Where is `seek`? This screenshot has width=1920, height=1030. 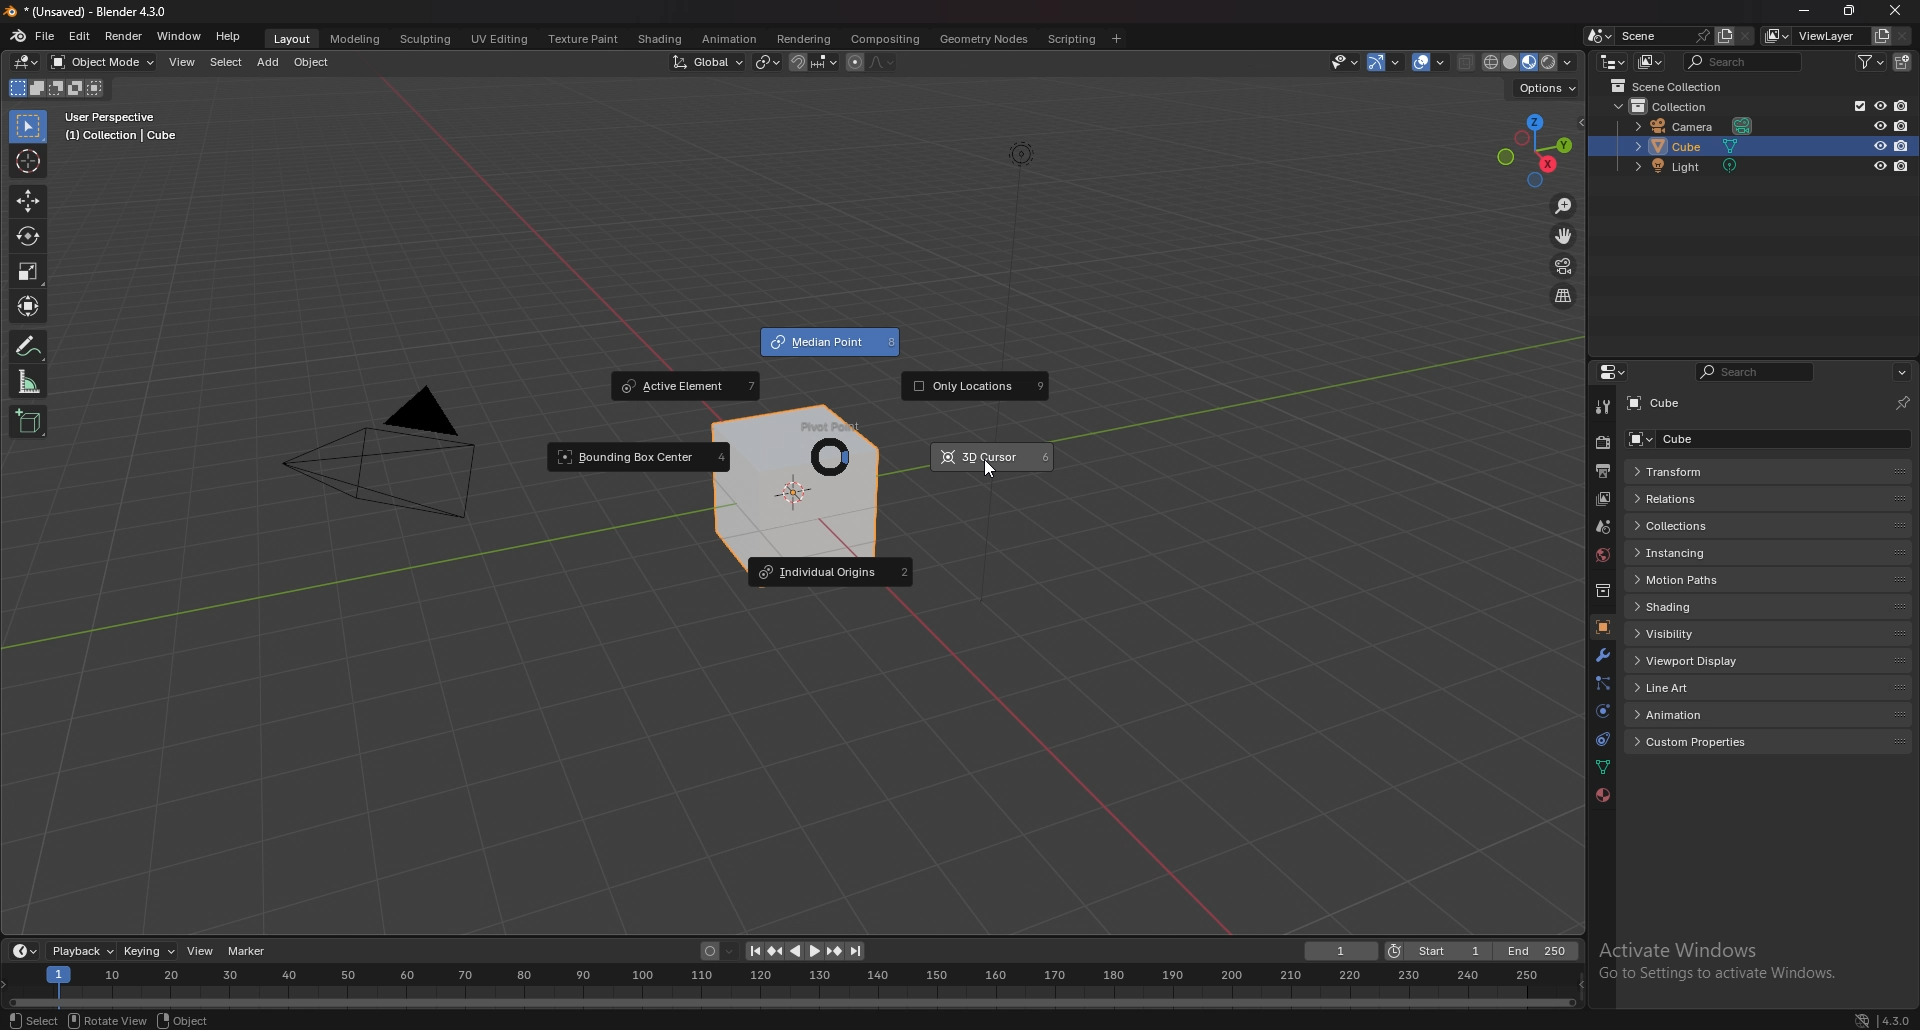 seek is located at coordinates (790, 989).